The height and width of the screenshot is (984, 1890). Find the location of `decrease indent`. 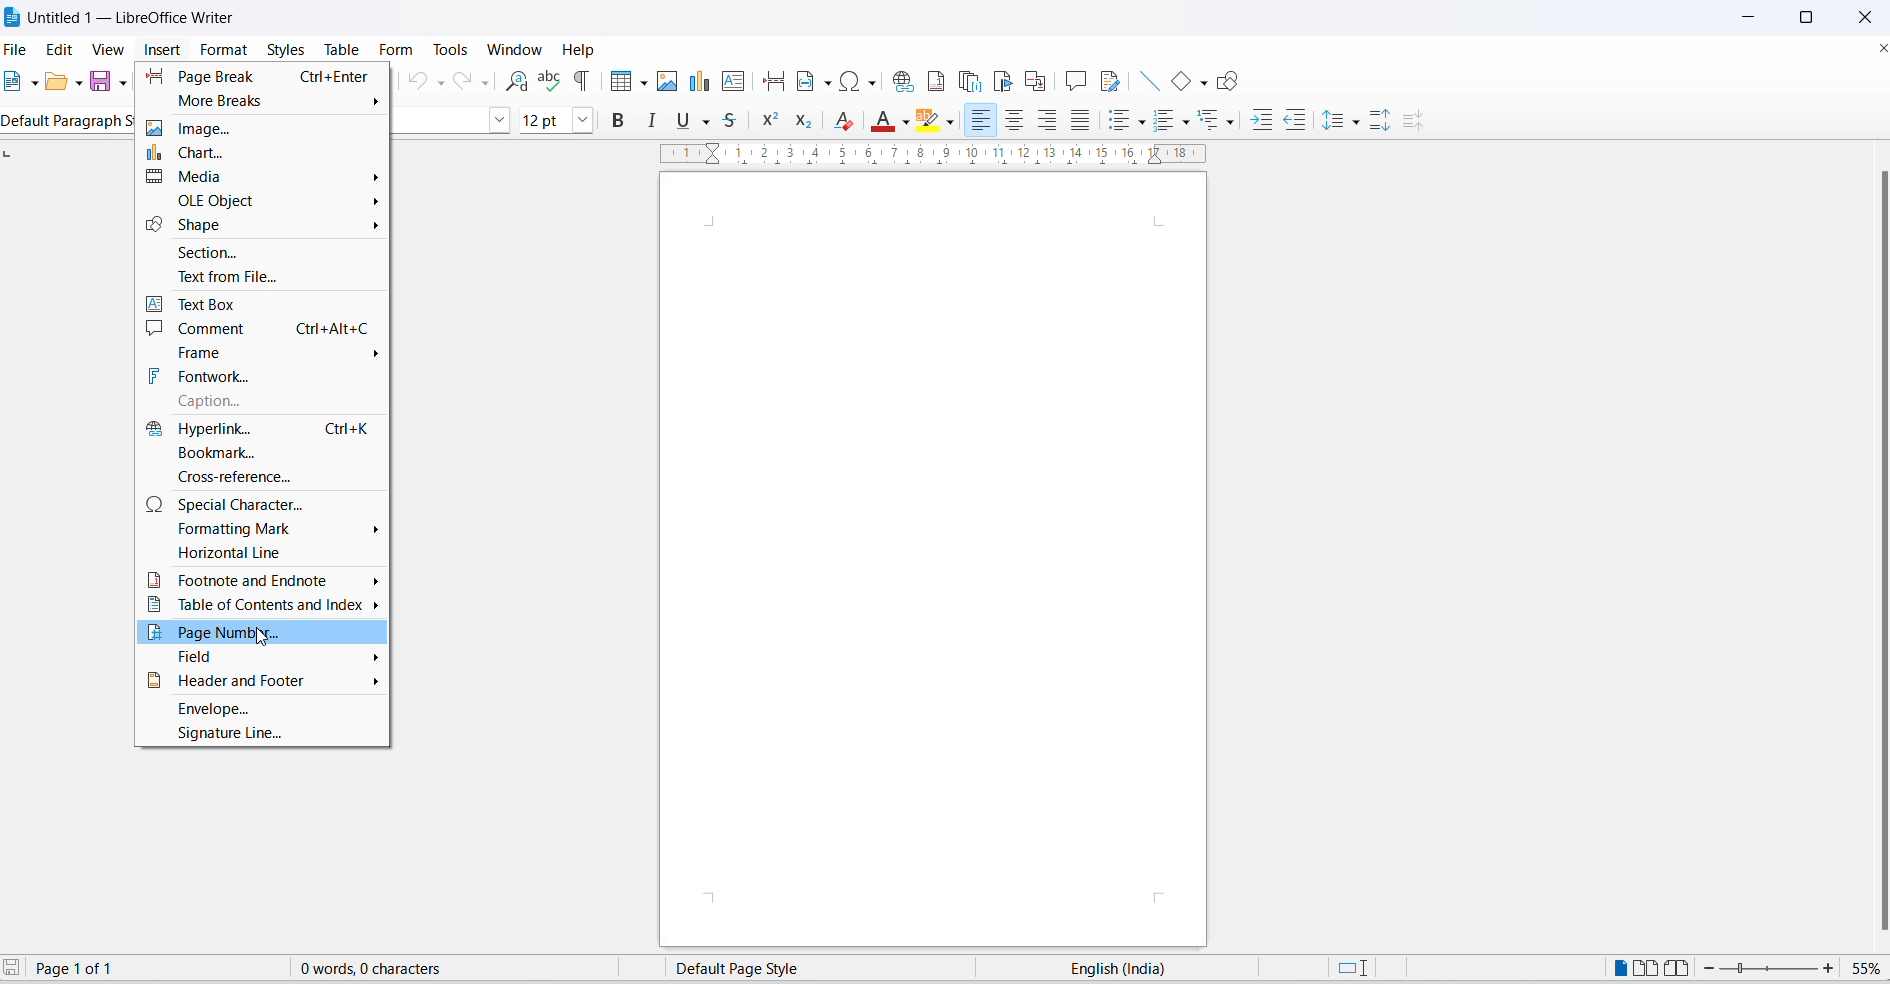

decrease indent is located at coordinates (1294, 121).